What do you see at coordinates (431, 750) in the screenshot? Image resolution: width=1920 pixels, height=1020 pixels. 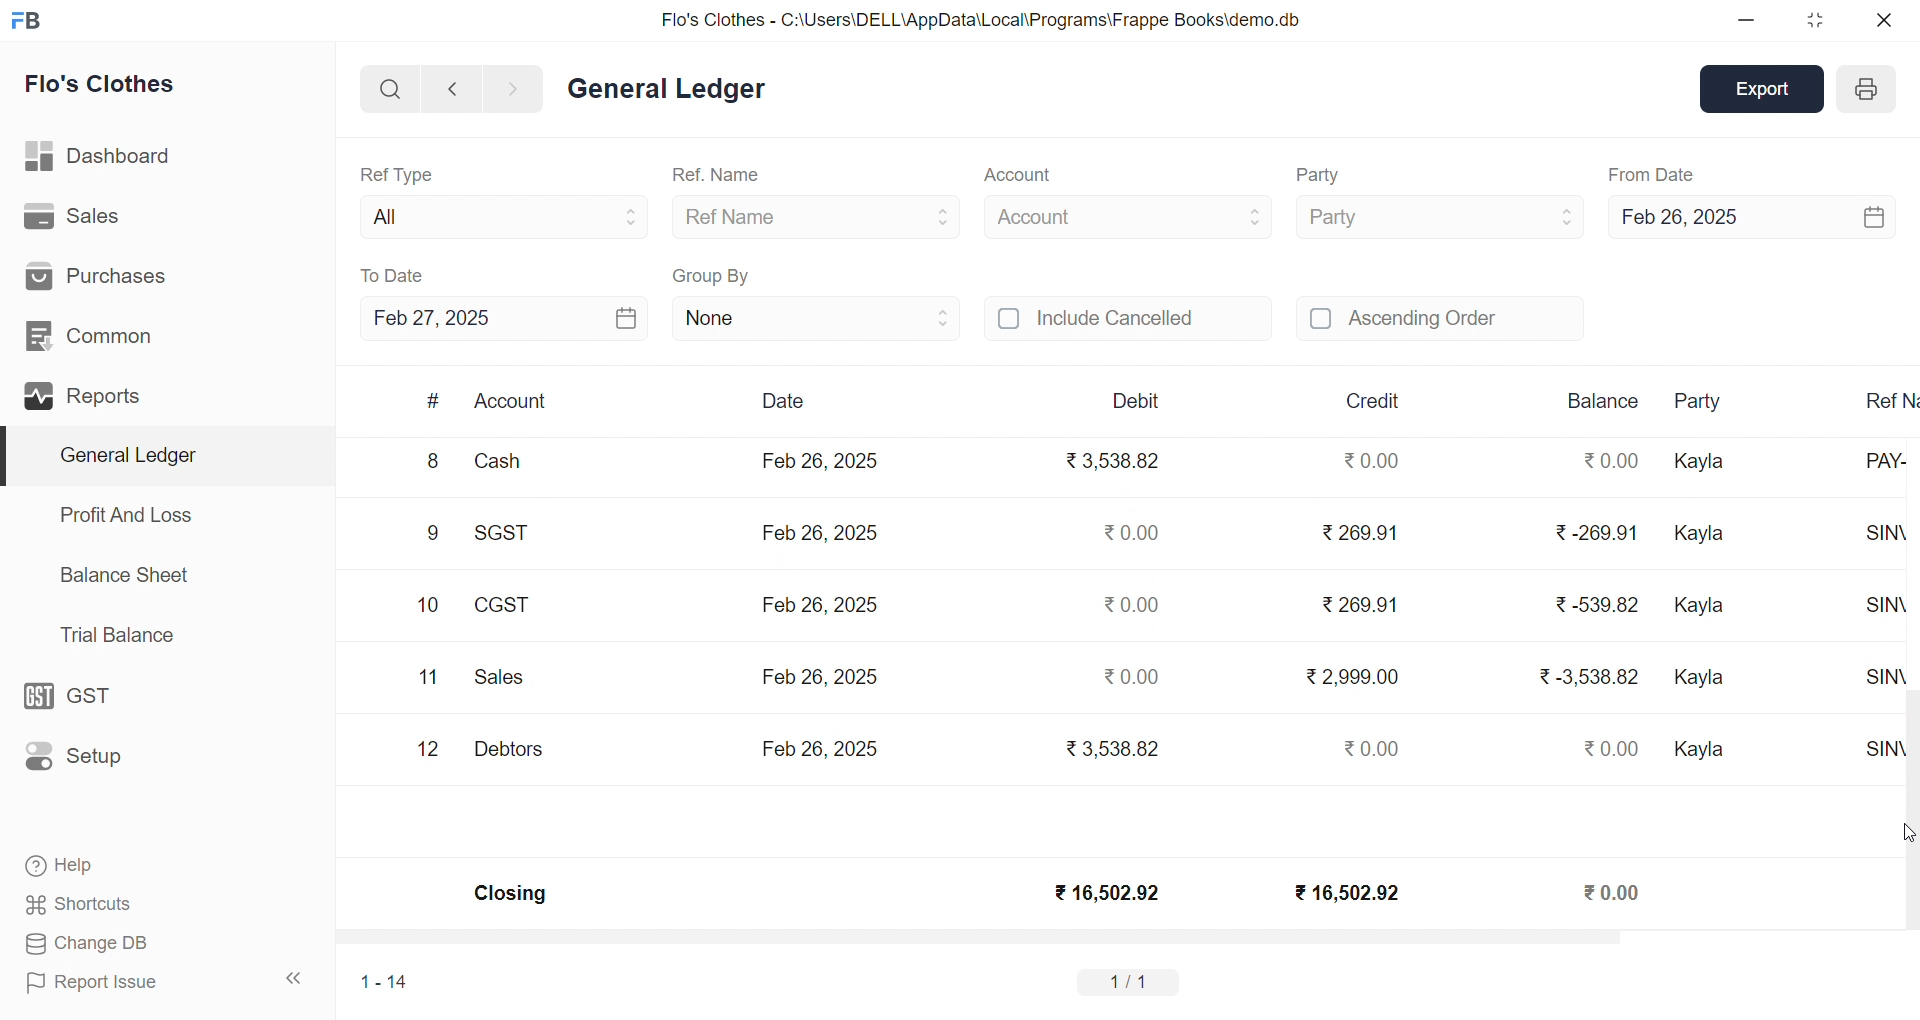 I see `12` at bounding box center [431, 750].